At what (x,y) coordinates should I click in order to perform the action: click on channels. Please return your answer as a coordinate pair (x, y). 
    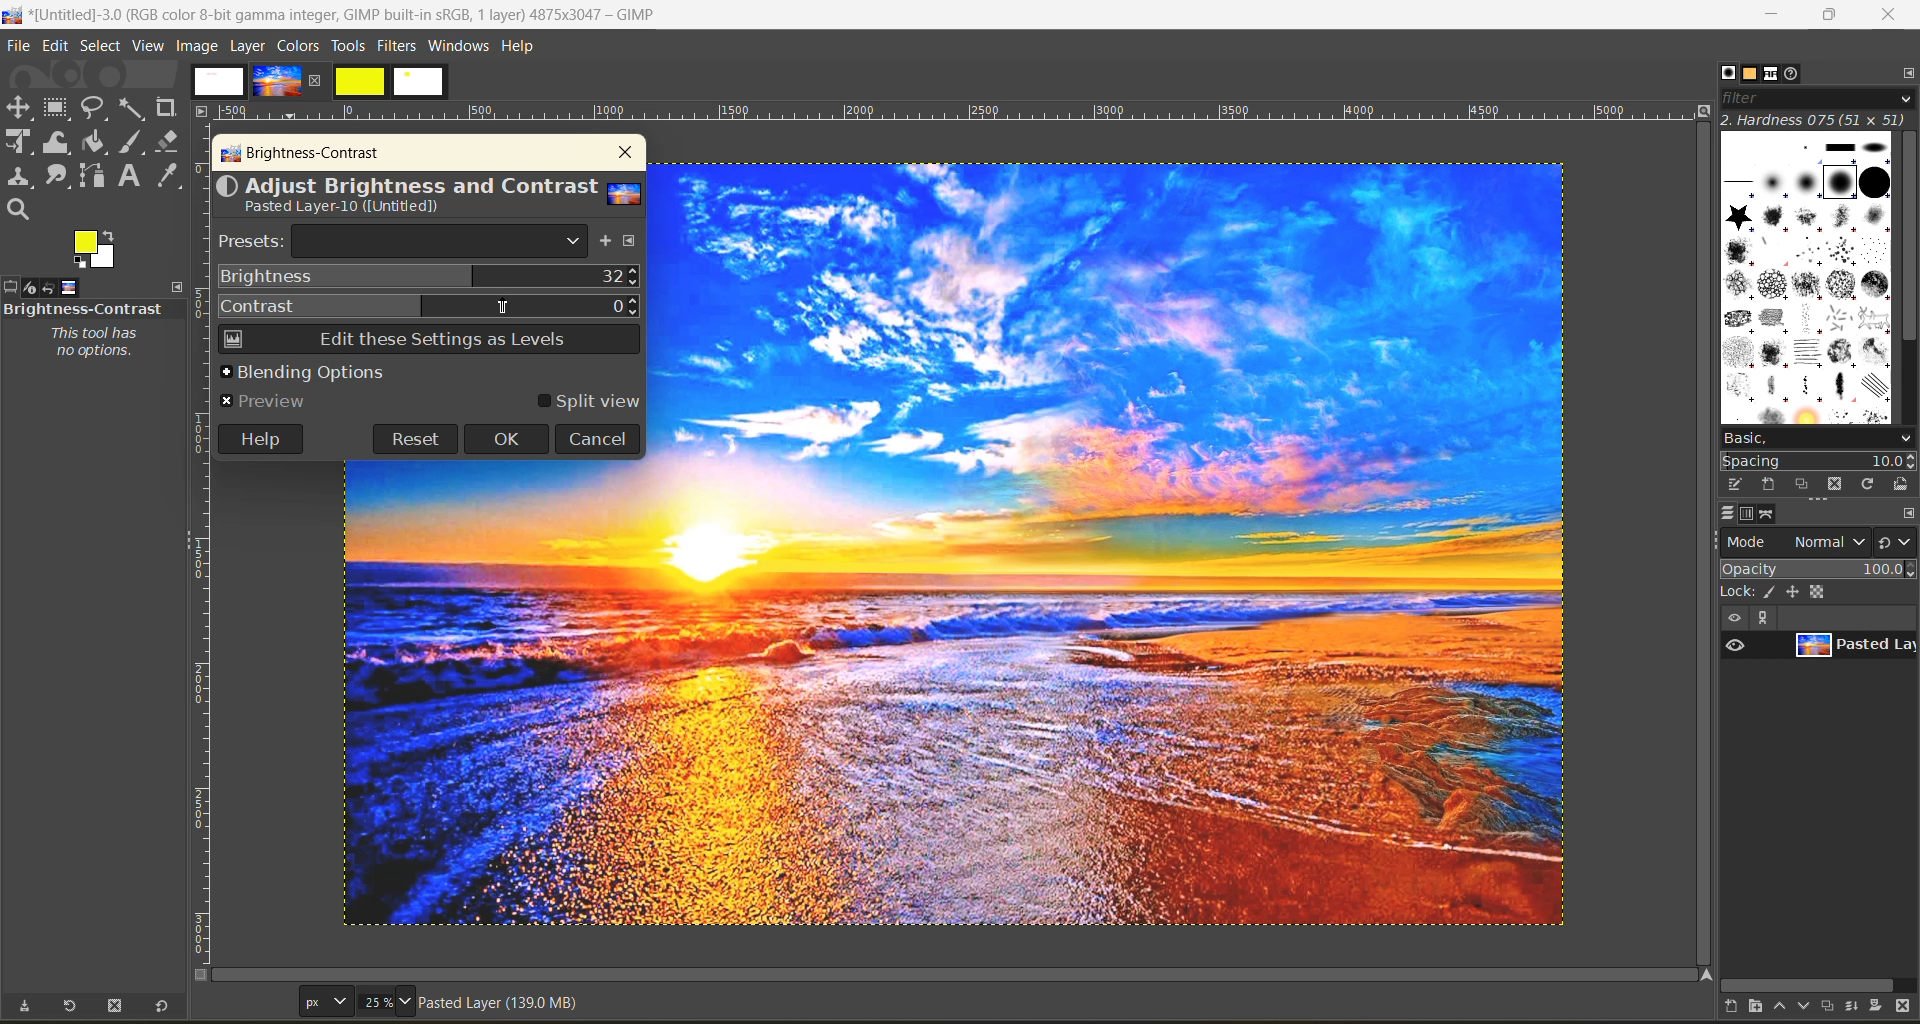
    Looking at the image, I should click on (1747, 514).